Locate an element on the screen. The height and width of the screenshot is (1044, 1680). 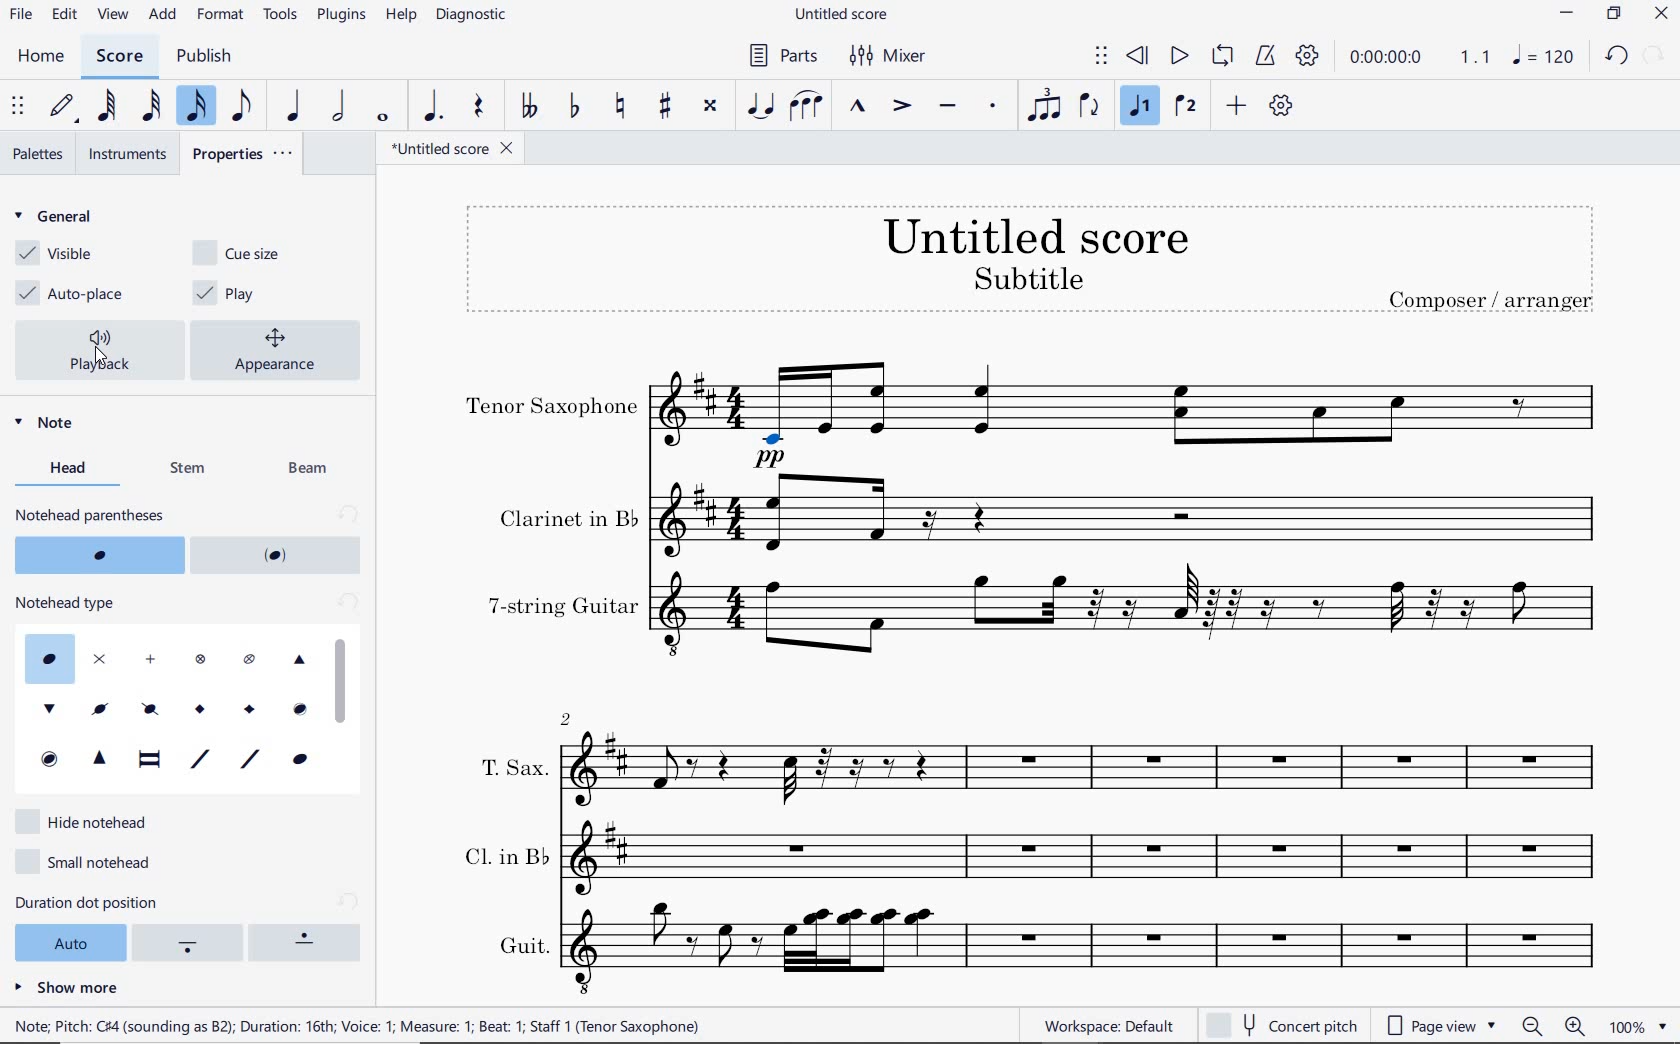
instruments is located at coordinates (125, 154).